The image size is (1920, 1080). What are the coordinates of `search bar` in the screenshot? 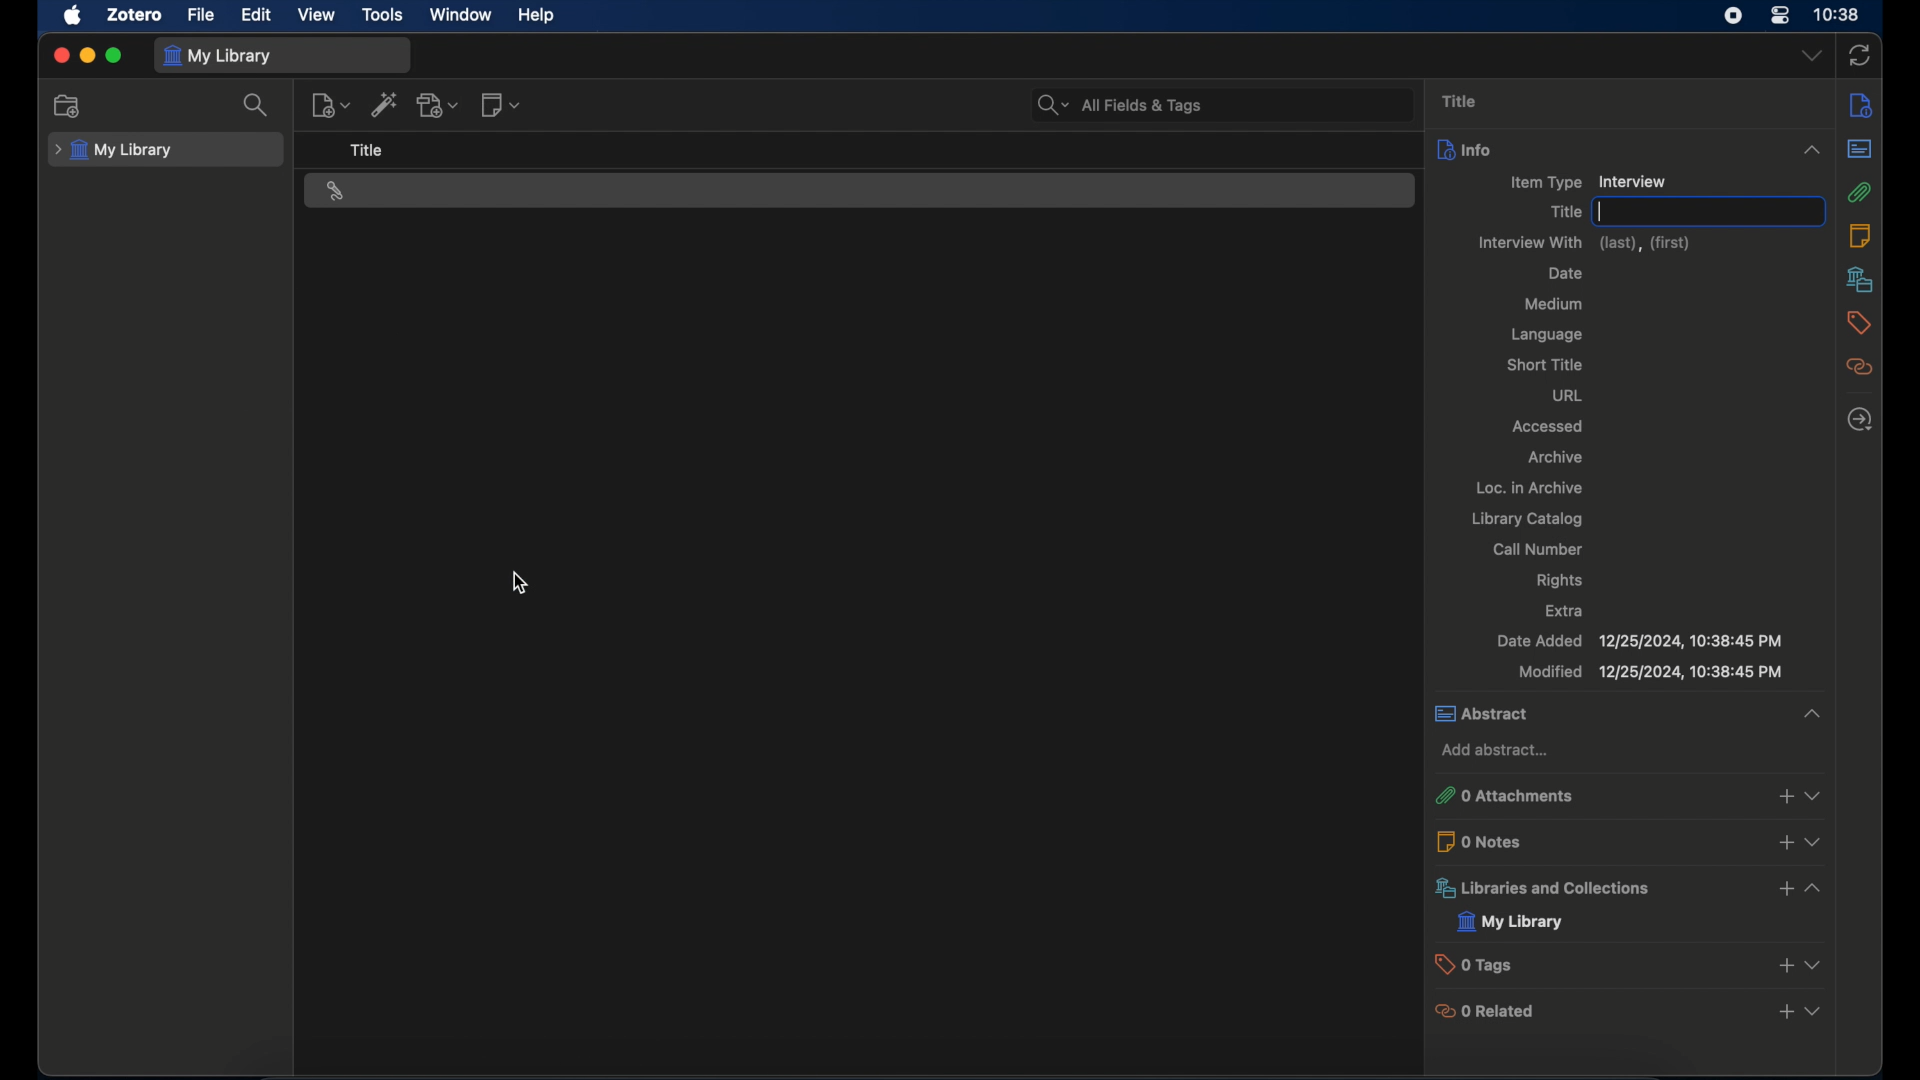 It's located at (1120, 105).